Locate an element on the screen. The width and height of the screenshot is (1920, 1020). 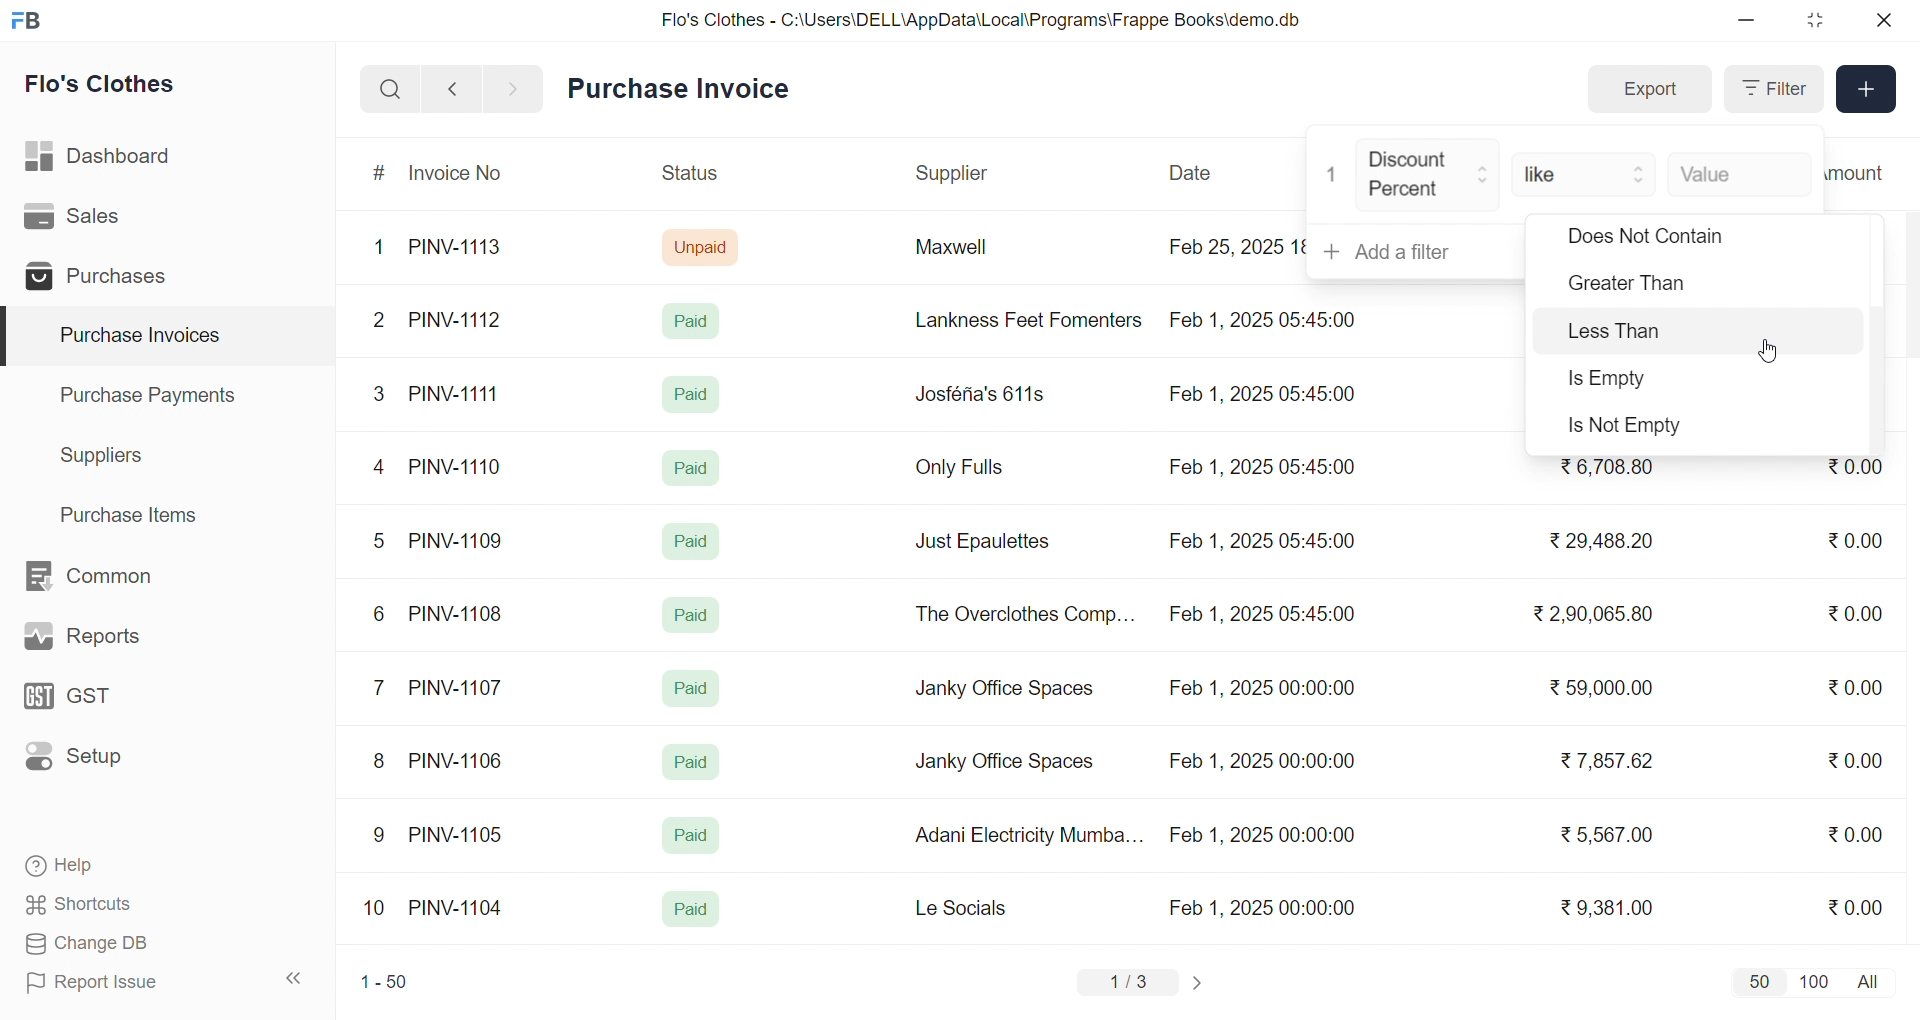
10 is located at coordinates (379, 910).